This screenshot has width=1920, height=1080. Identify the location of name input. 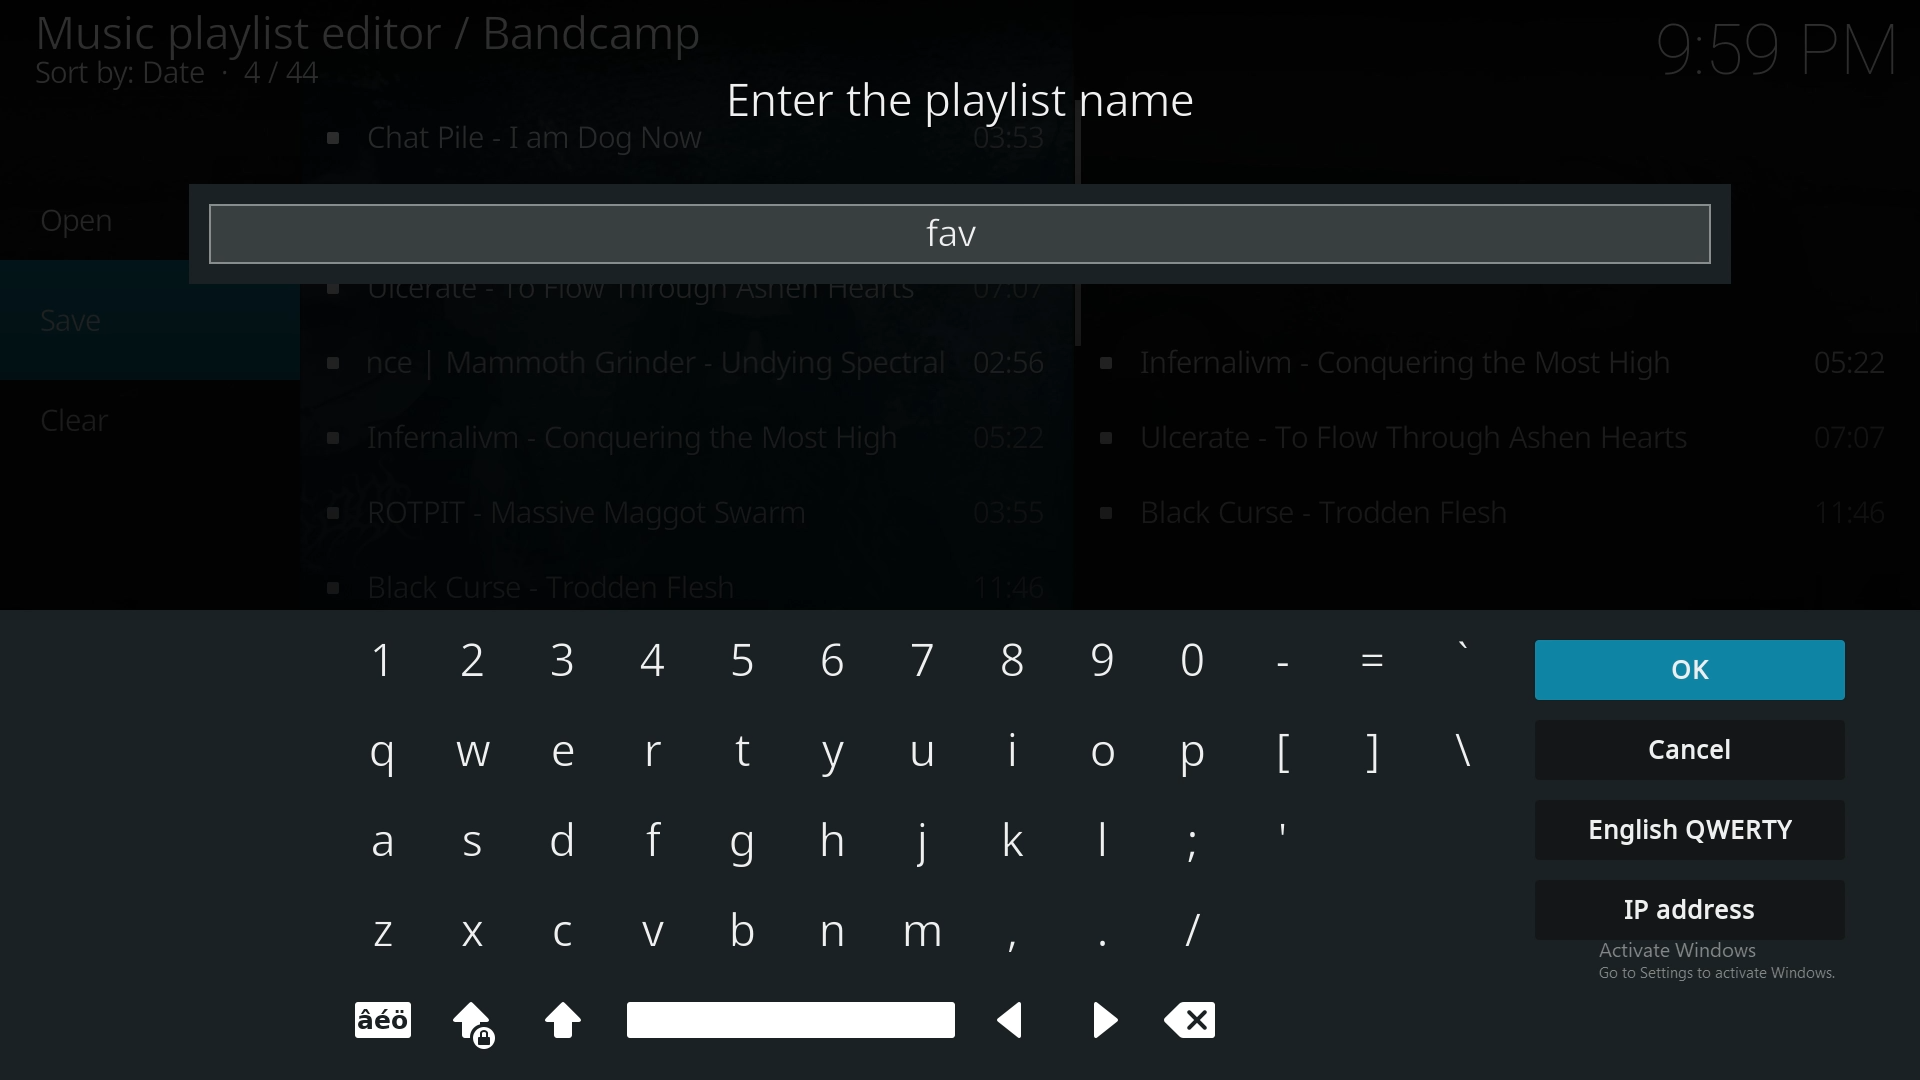
(962, 233).